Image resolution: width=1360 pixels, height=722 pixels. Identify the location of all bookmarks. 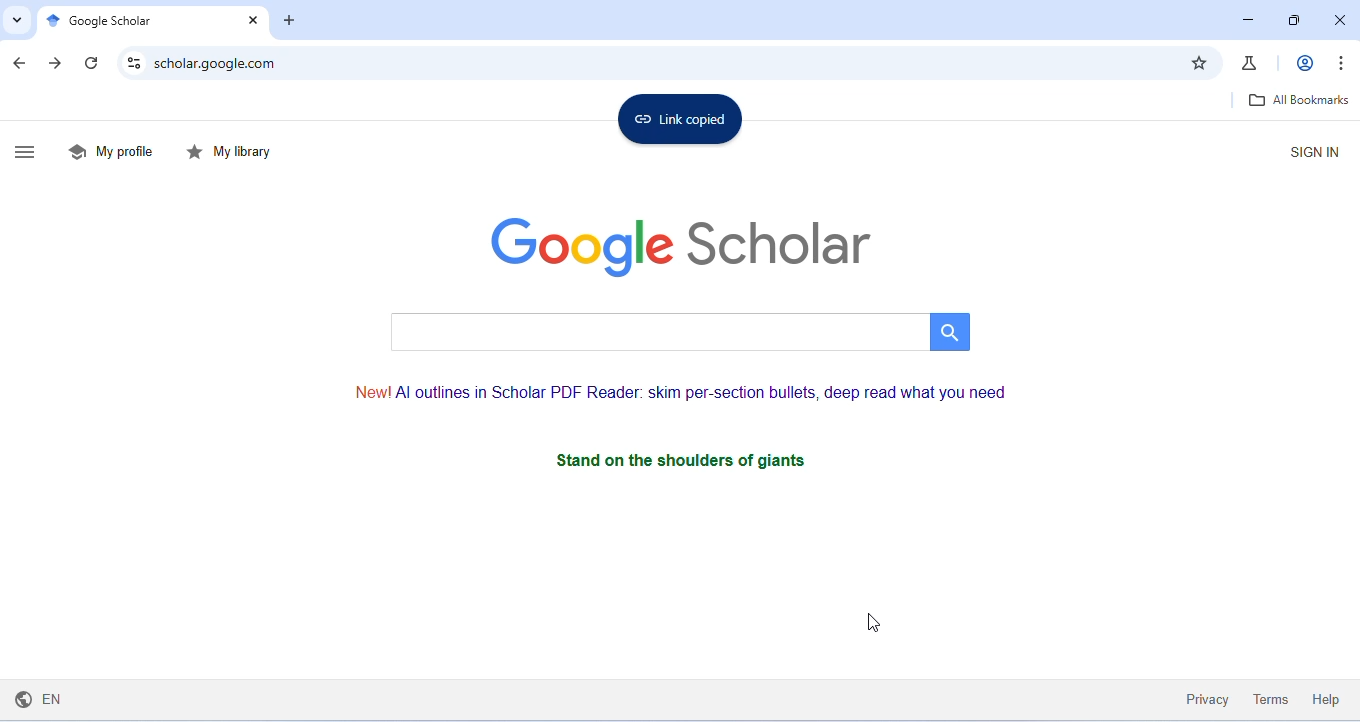
(1295, 100).